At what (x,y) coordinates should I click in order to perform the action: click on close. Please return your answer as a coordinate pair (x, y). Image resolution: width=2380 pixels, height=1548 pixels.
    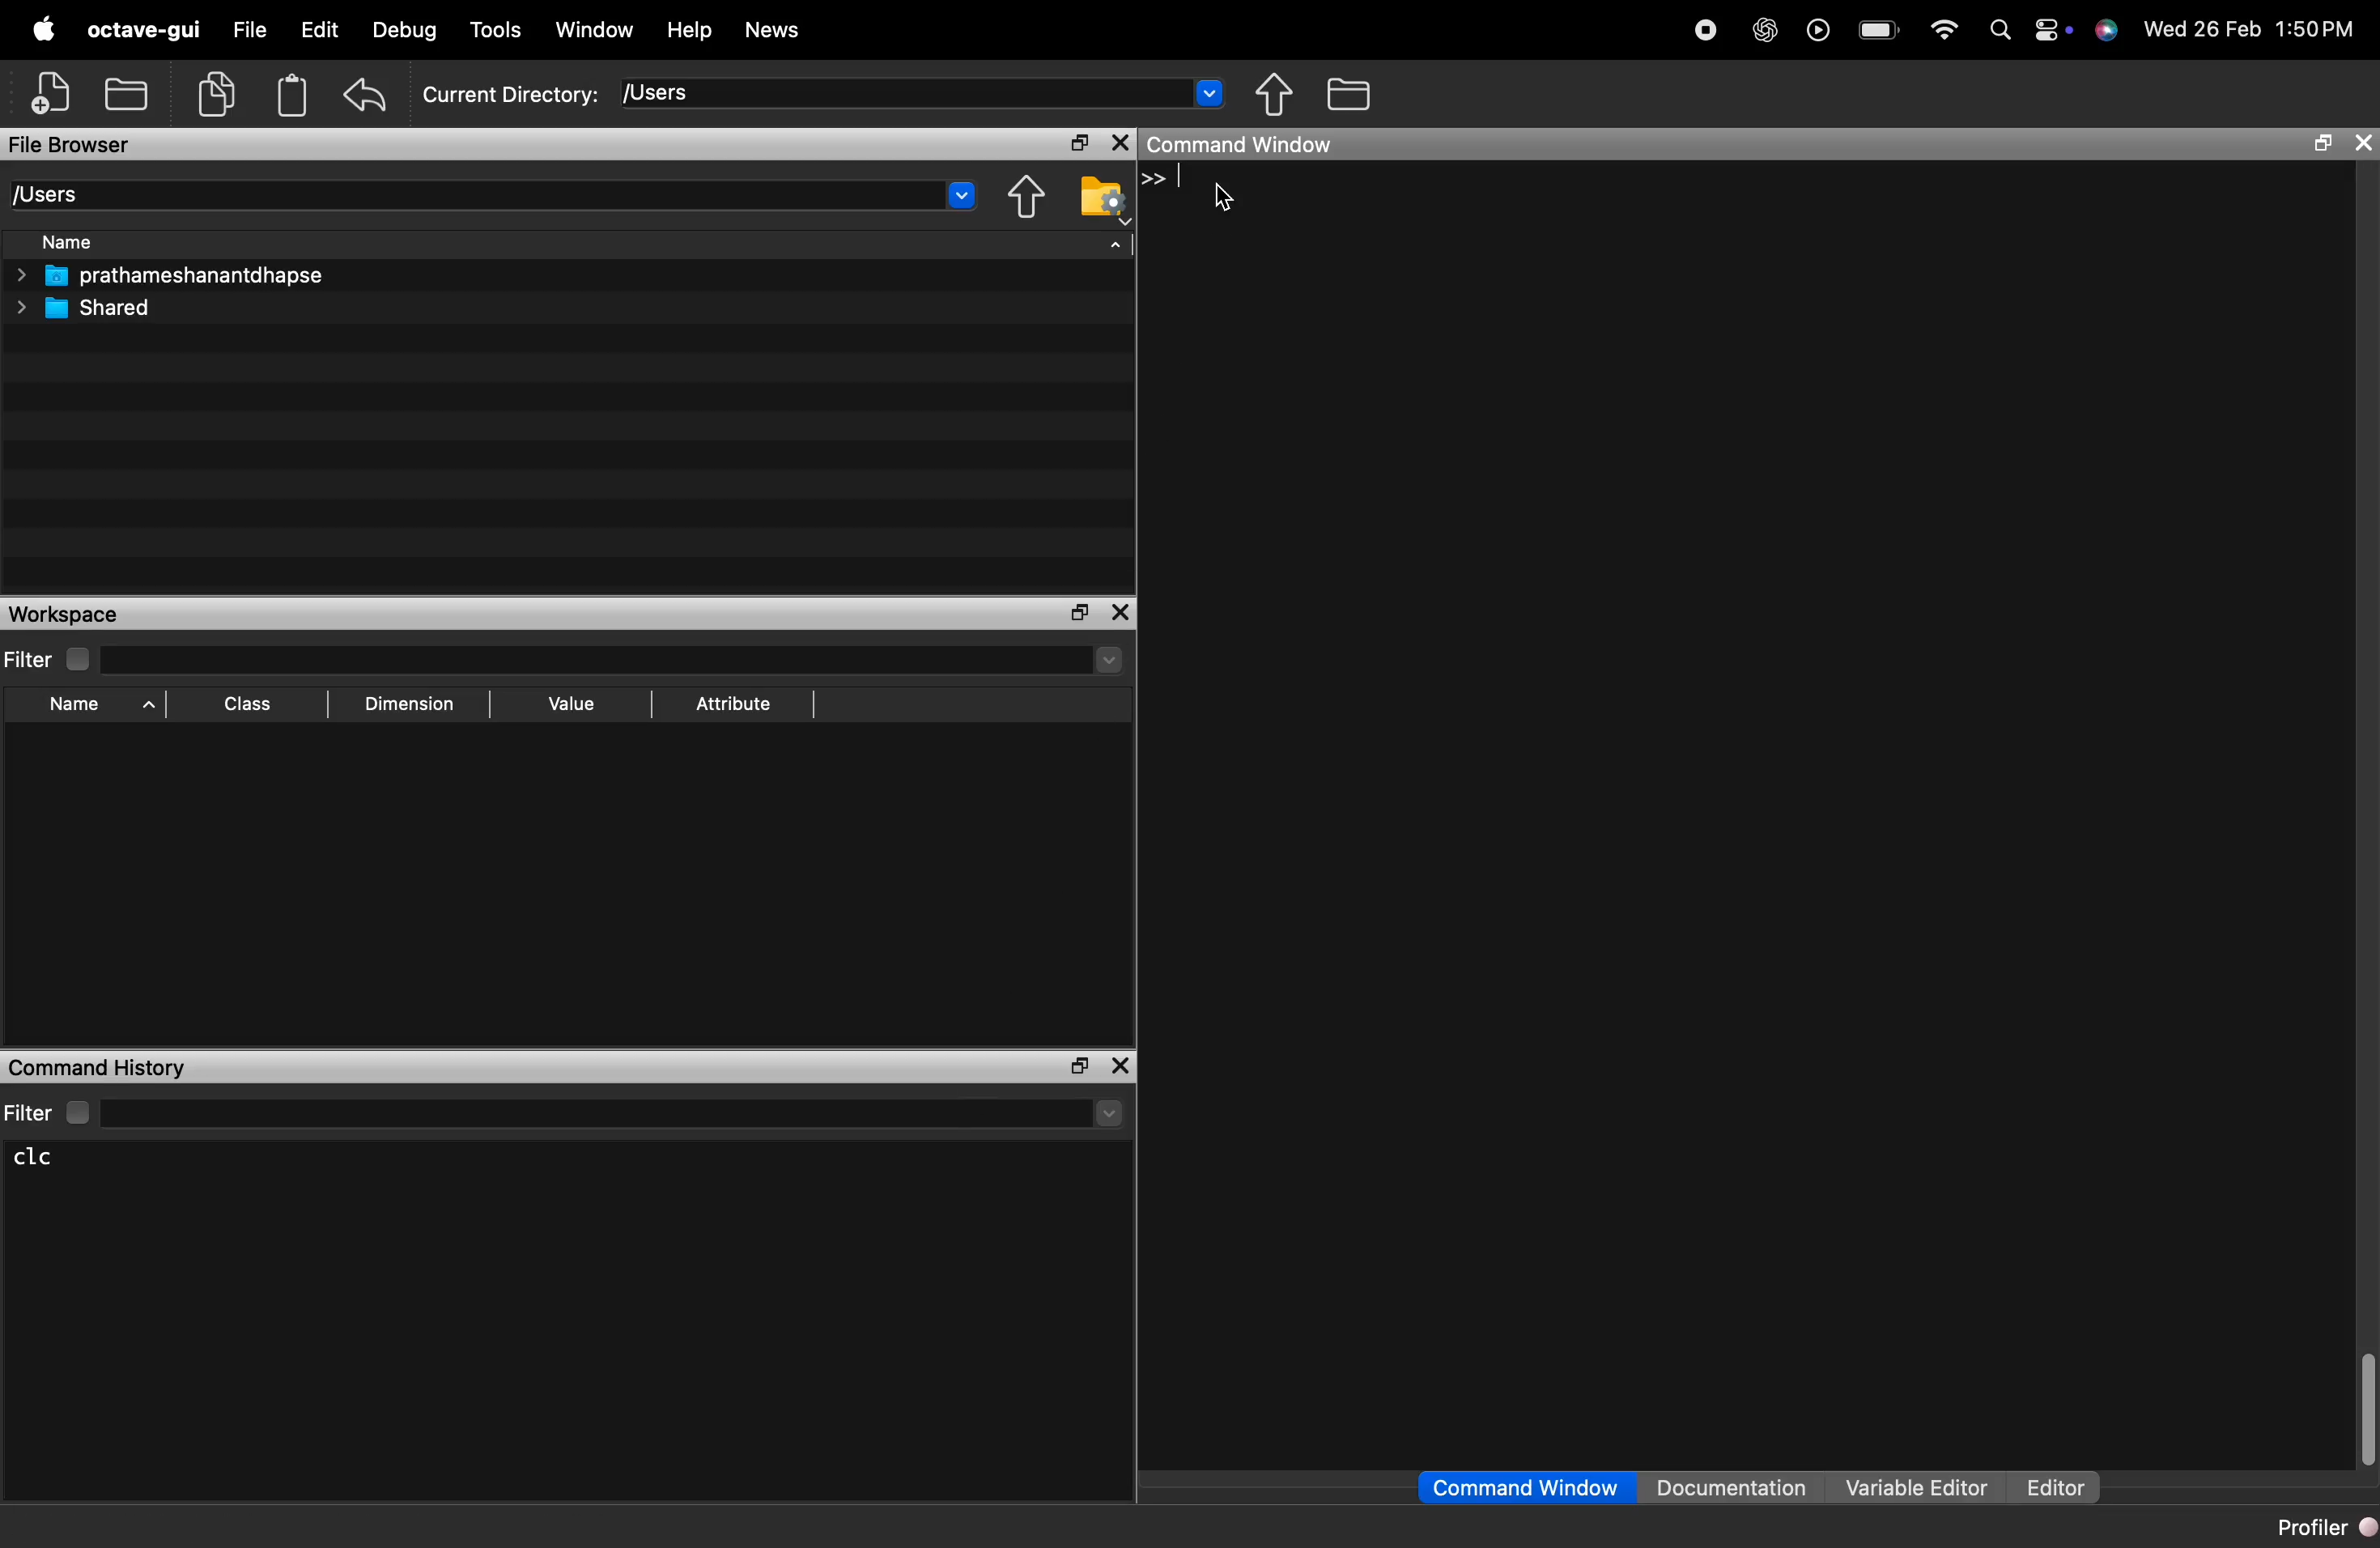
    Looking at the image, I should click on (1121, 1065).